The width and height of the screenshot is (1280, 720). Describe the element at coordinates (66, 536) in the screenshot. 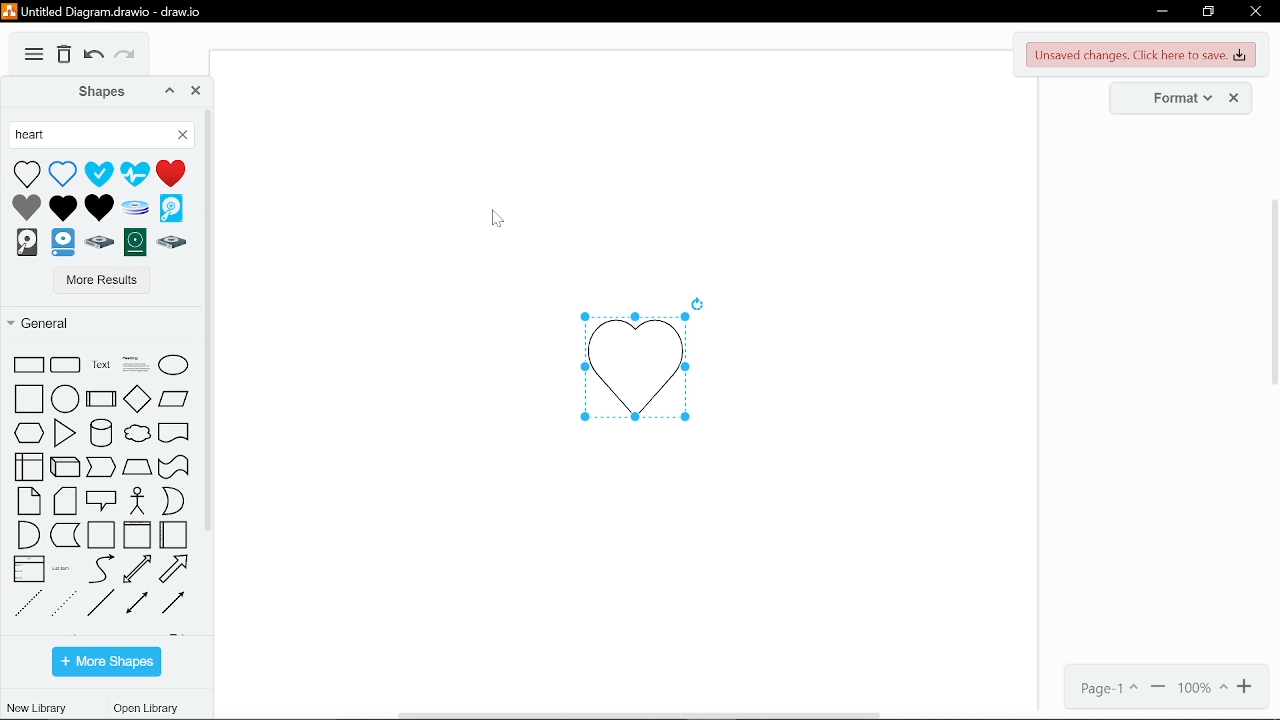

I see `data storage` at that location.